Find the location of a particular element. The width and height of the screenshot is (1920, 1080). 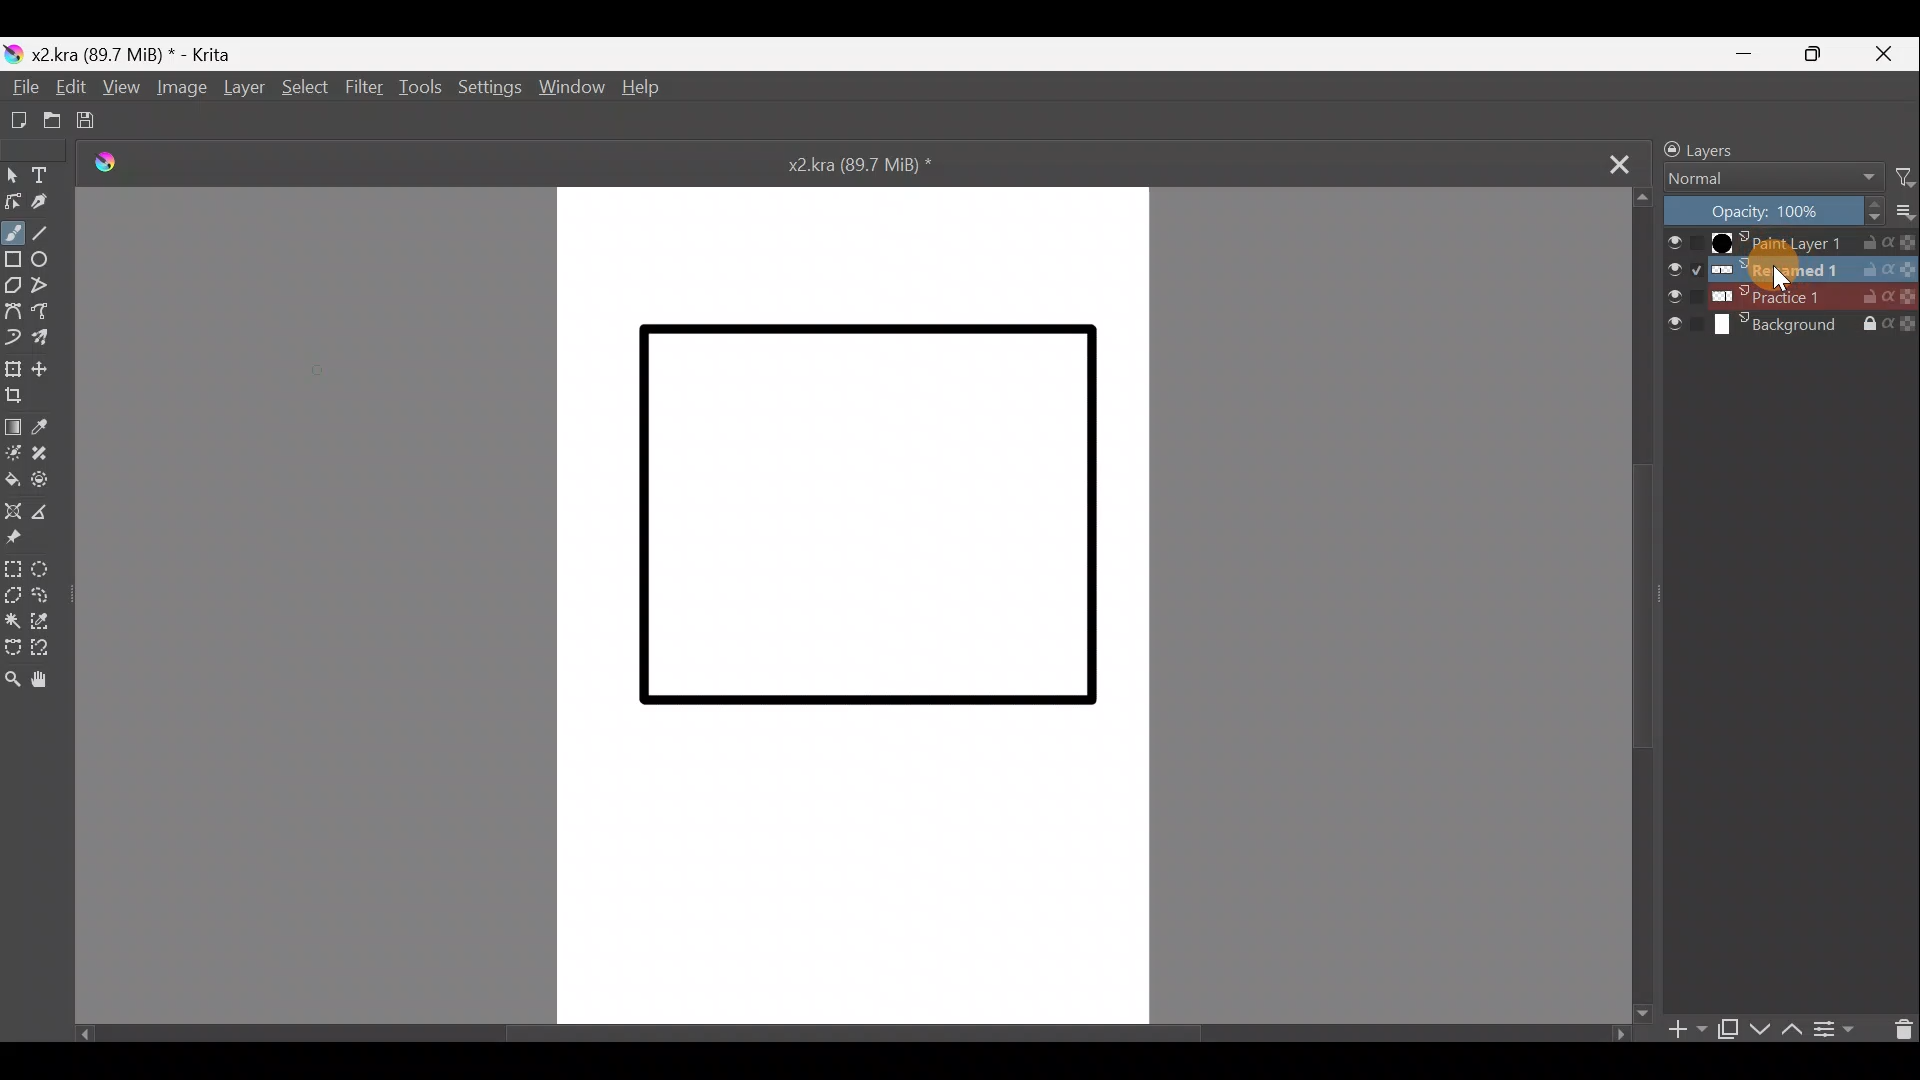

Renamed1 is located at coordinates (1789, 265).